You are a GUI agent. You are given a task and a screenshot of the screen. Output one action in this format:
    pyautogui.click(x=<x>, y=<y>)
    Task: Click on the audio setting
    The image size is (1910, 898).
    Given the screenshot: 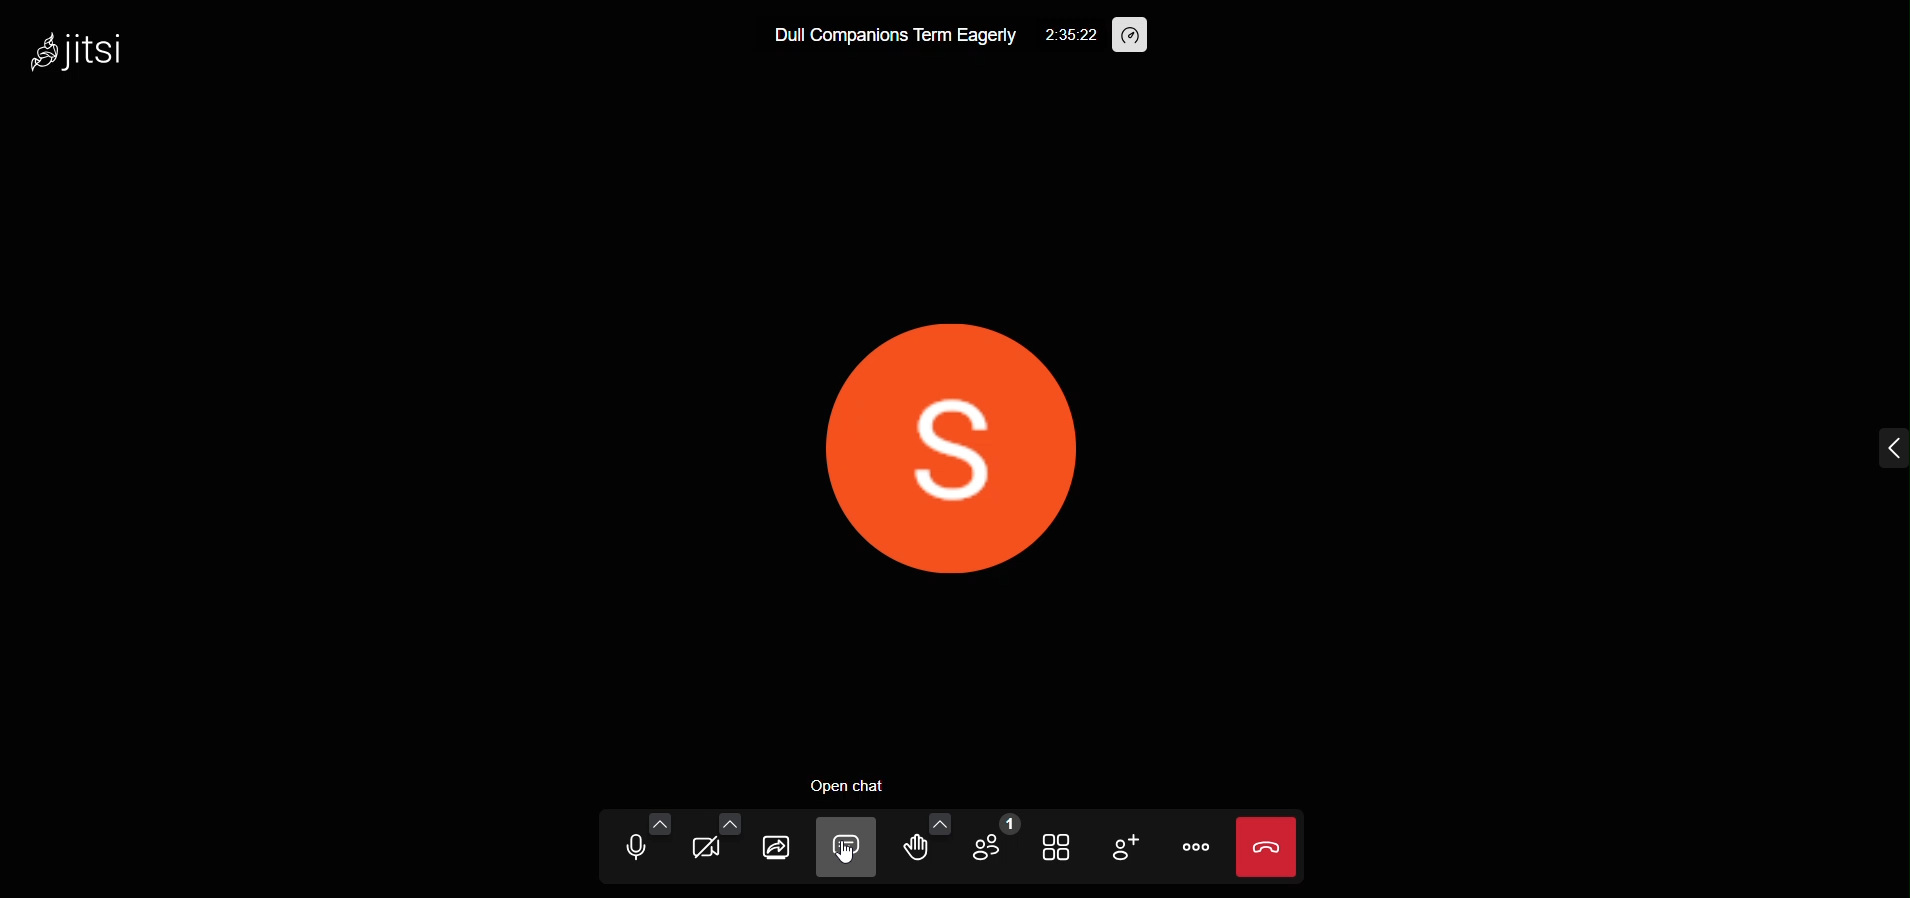 What is the action you would take?
    pyautogui.click(x=659, y=823)
    